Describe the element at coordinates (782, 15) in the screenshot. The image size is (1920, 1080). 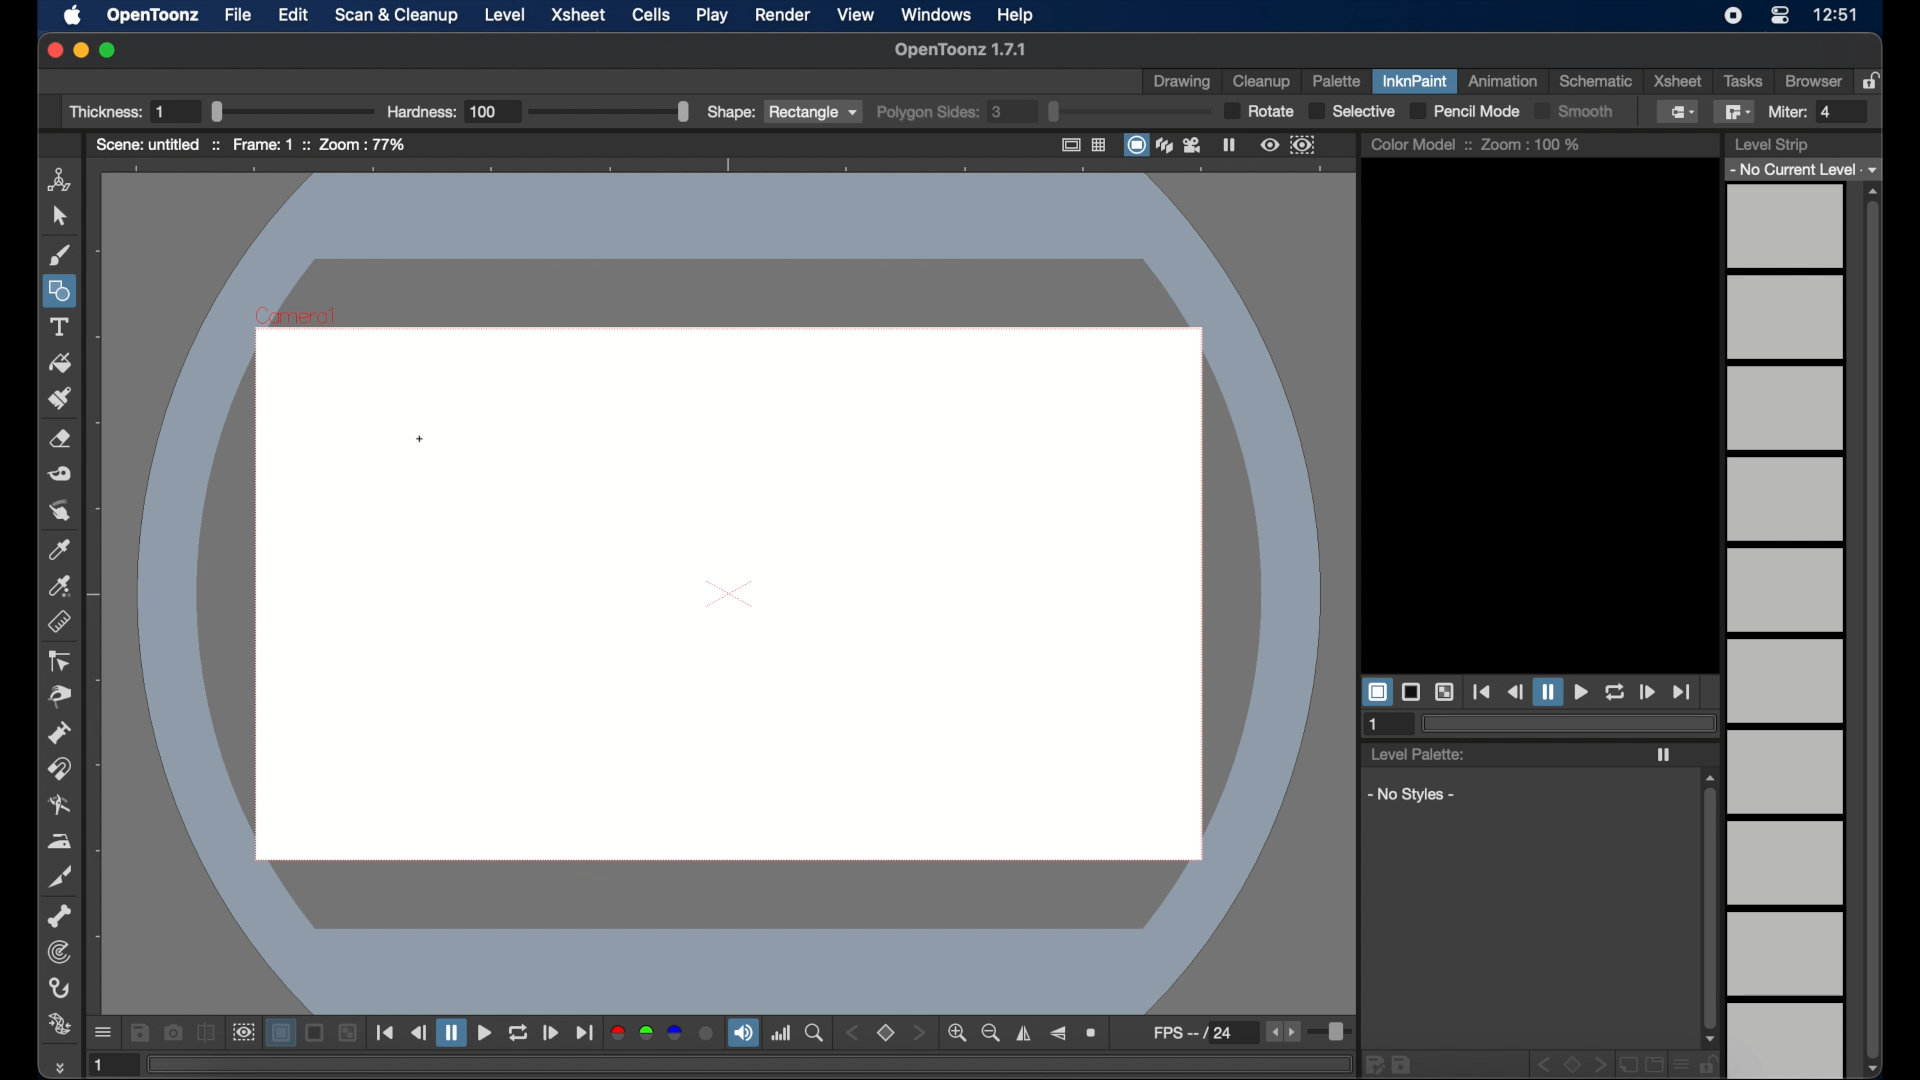
I see `render` at that location.